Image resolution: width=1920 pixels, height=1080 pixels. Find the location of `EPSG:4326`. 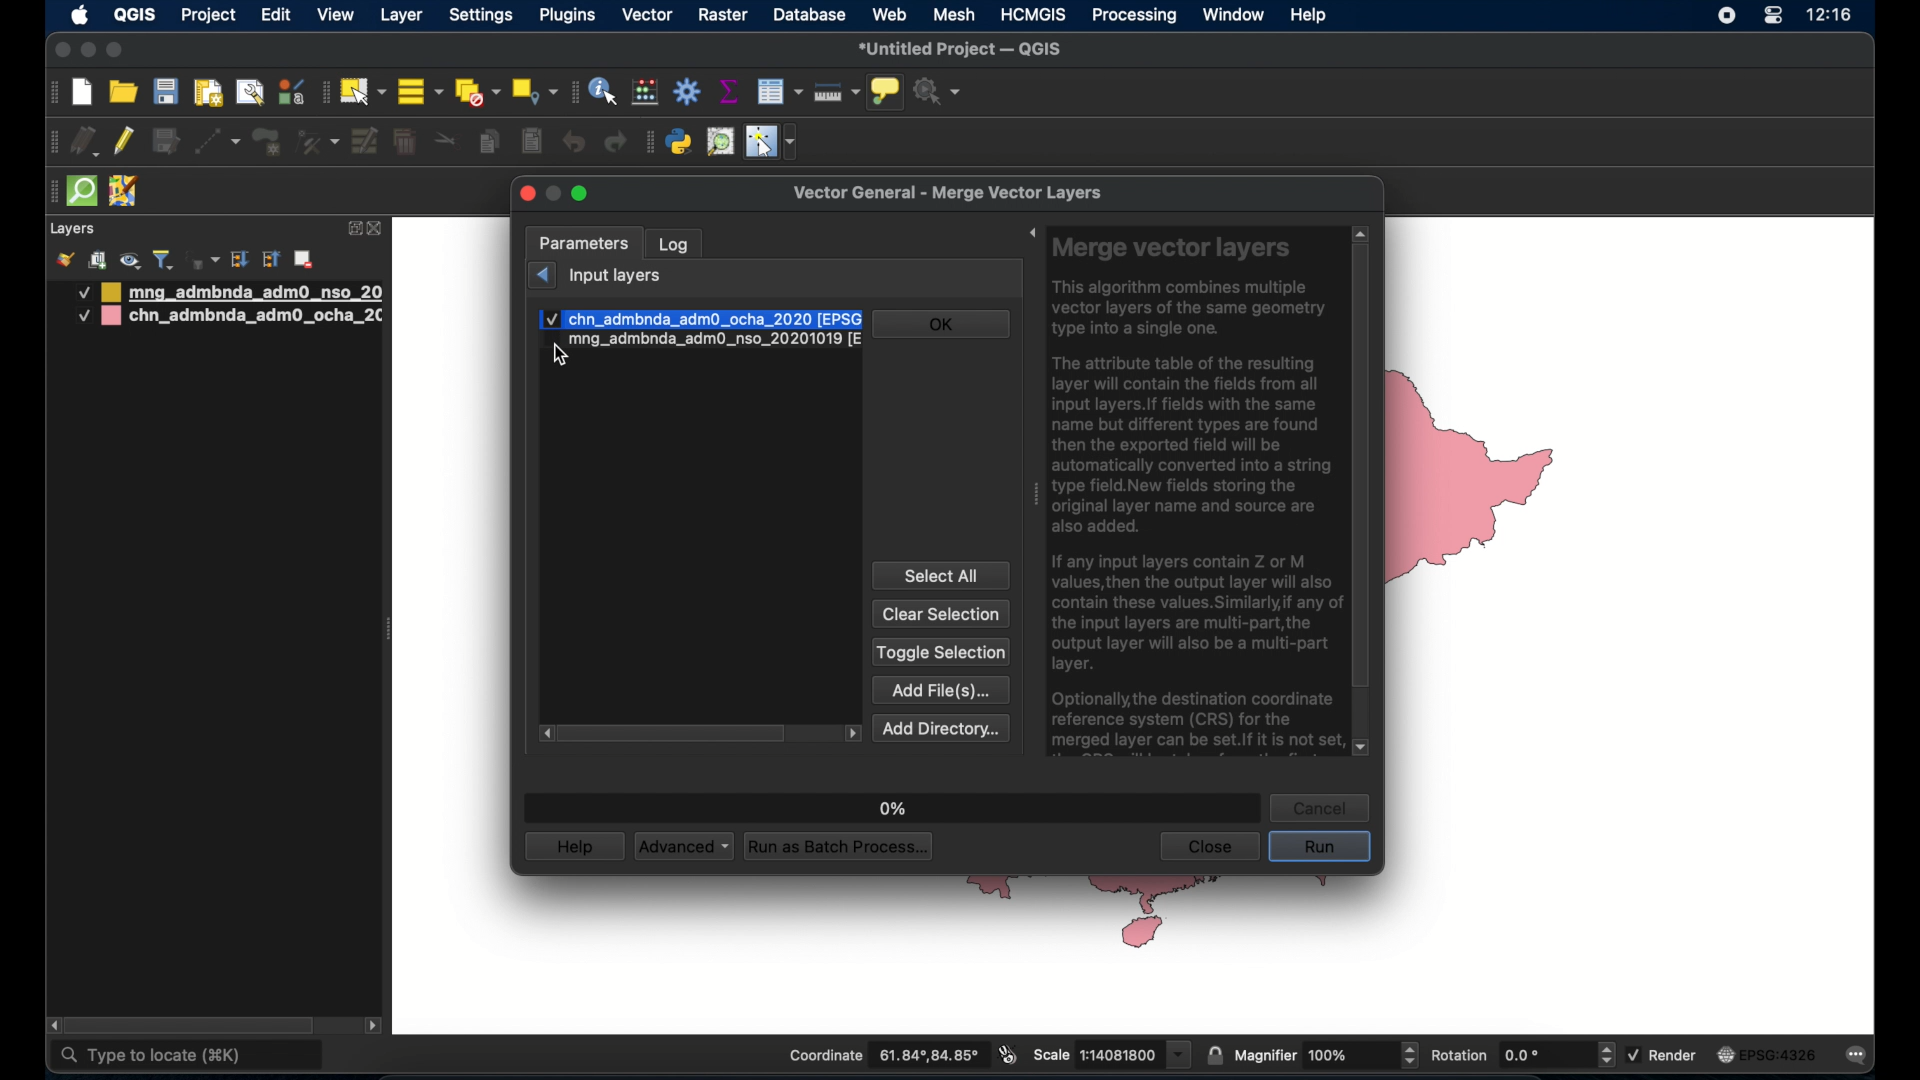

EPSG:4326 is located at coordinates (1767, 1056).